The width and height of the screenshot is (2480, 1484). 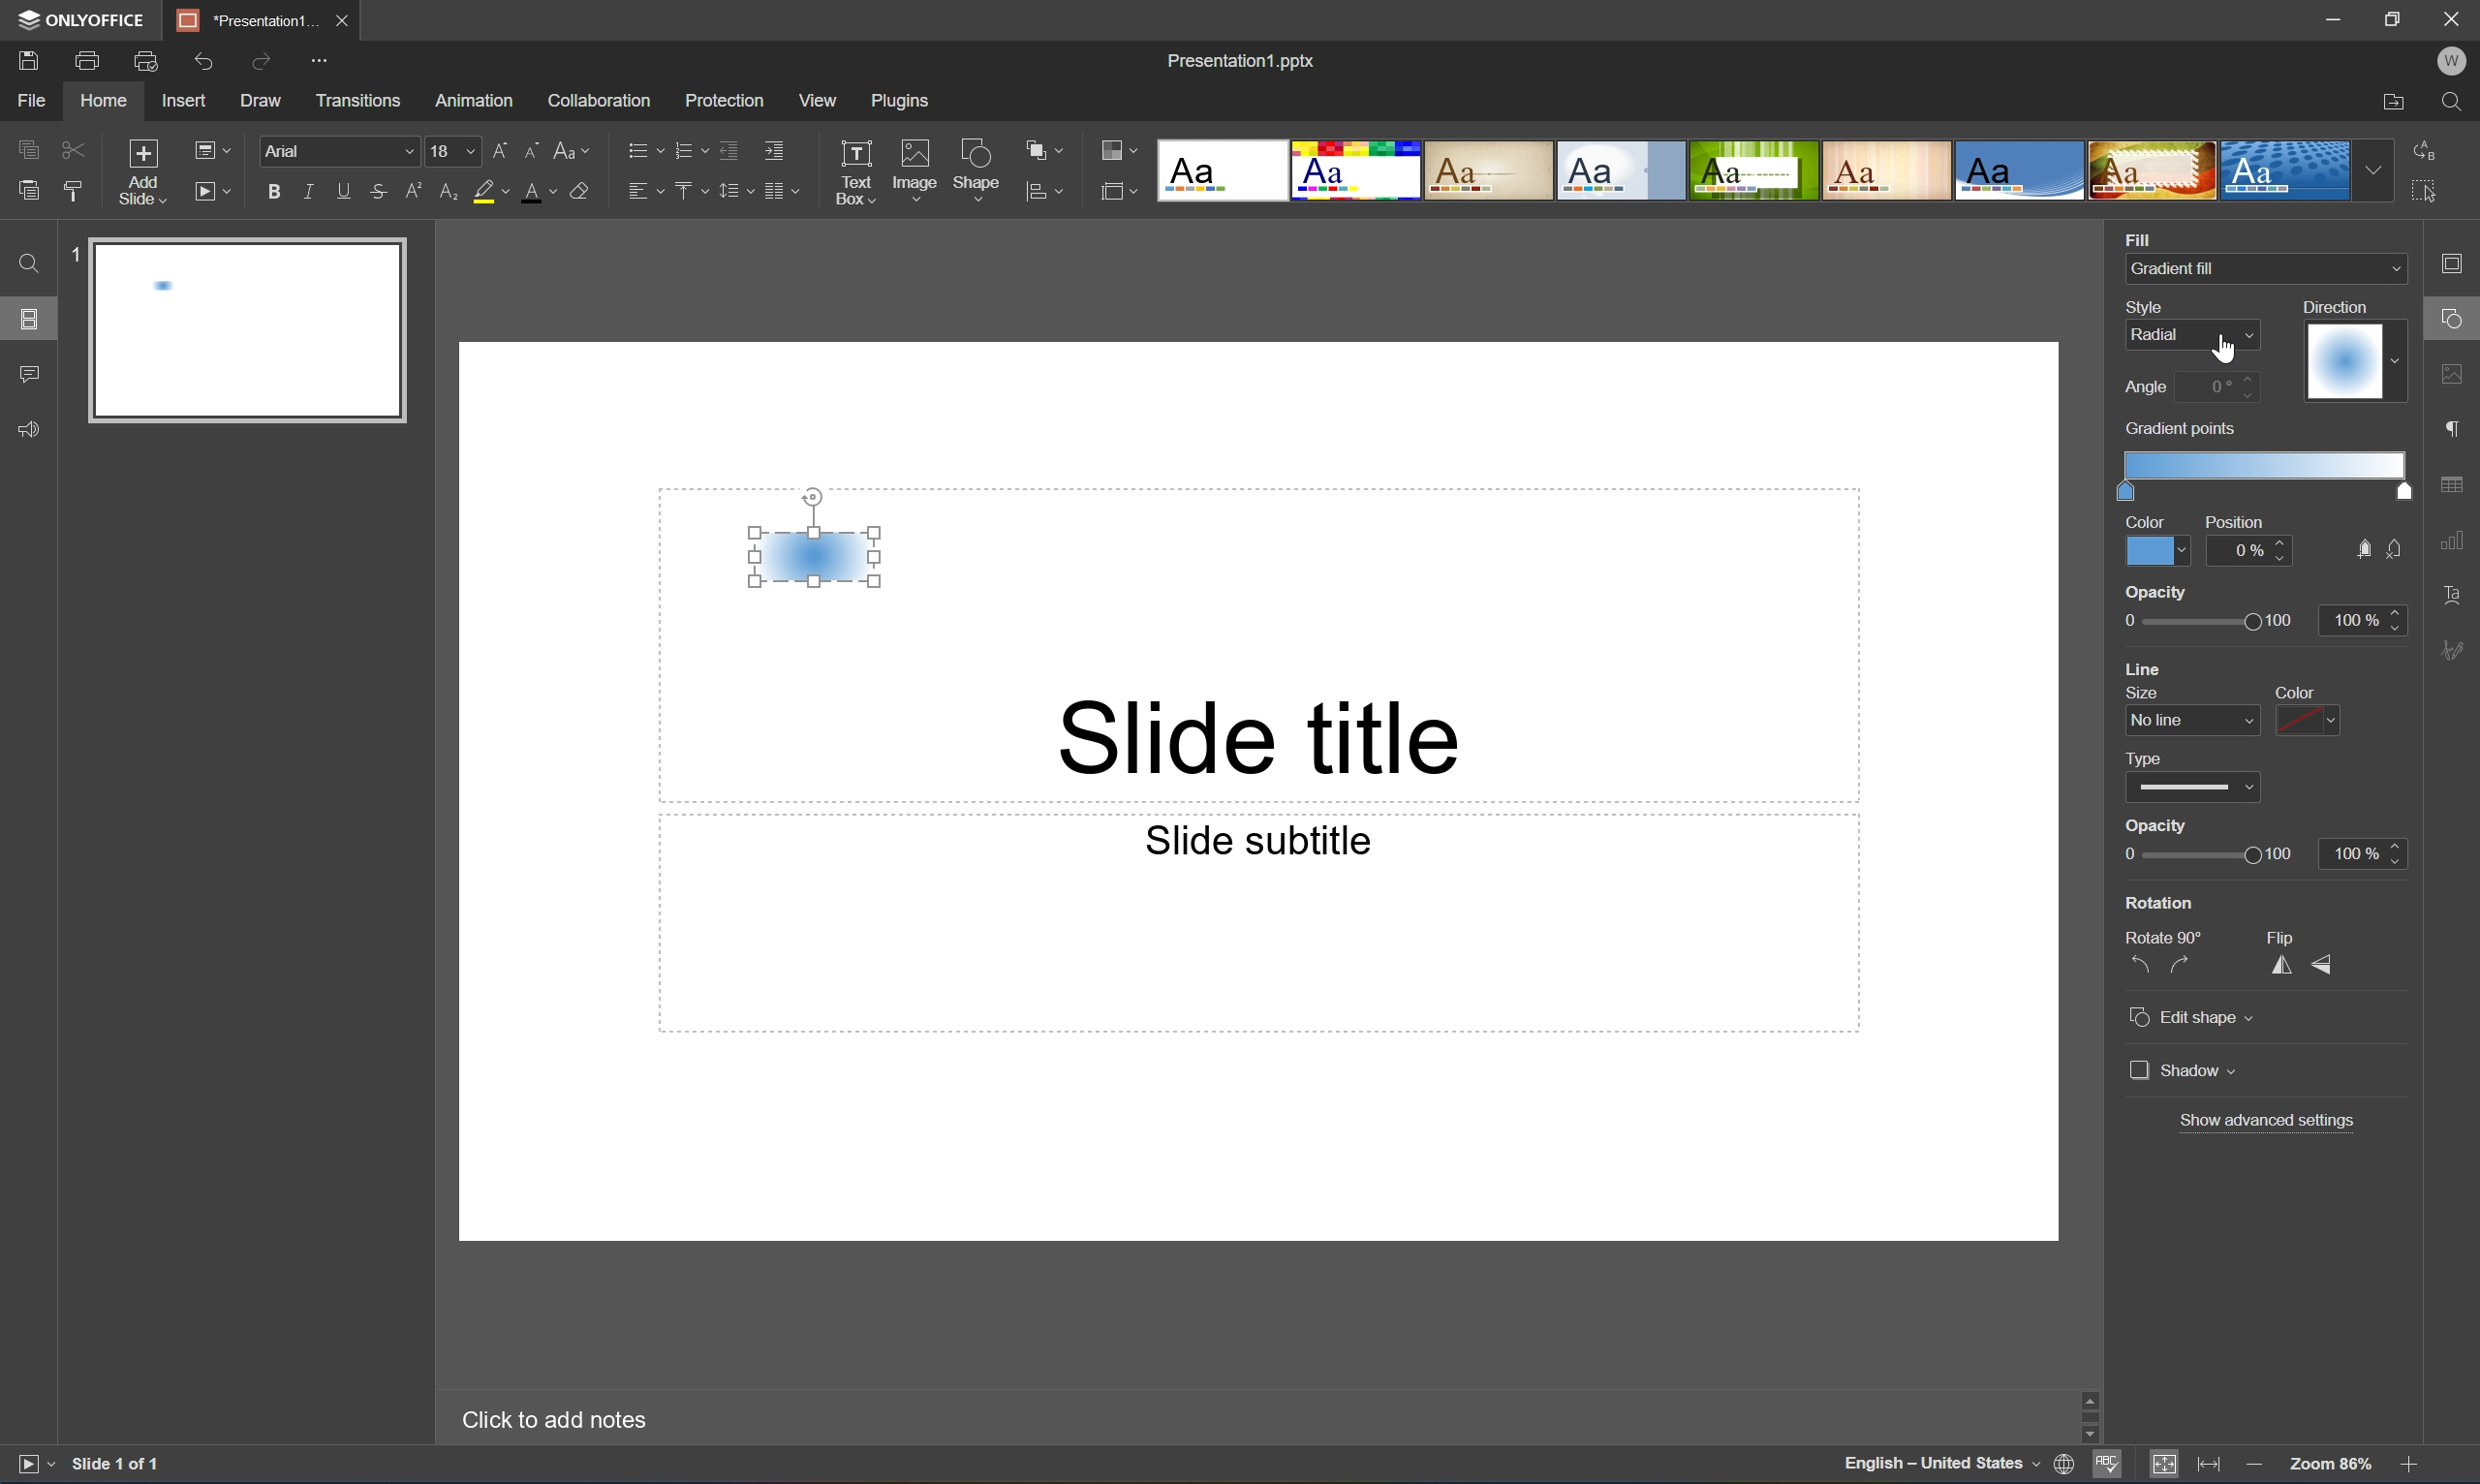 I want to click on Presentation1..., so click(x=240, y=20).